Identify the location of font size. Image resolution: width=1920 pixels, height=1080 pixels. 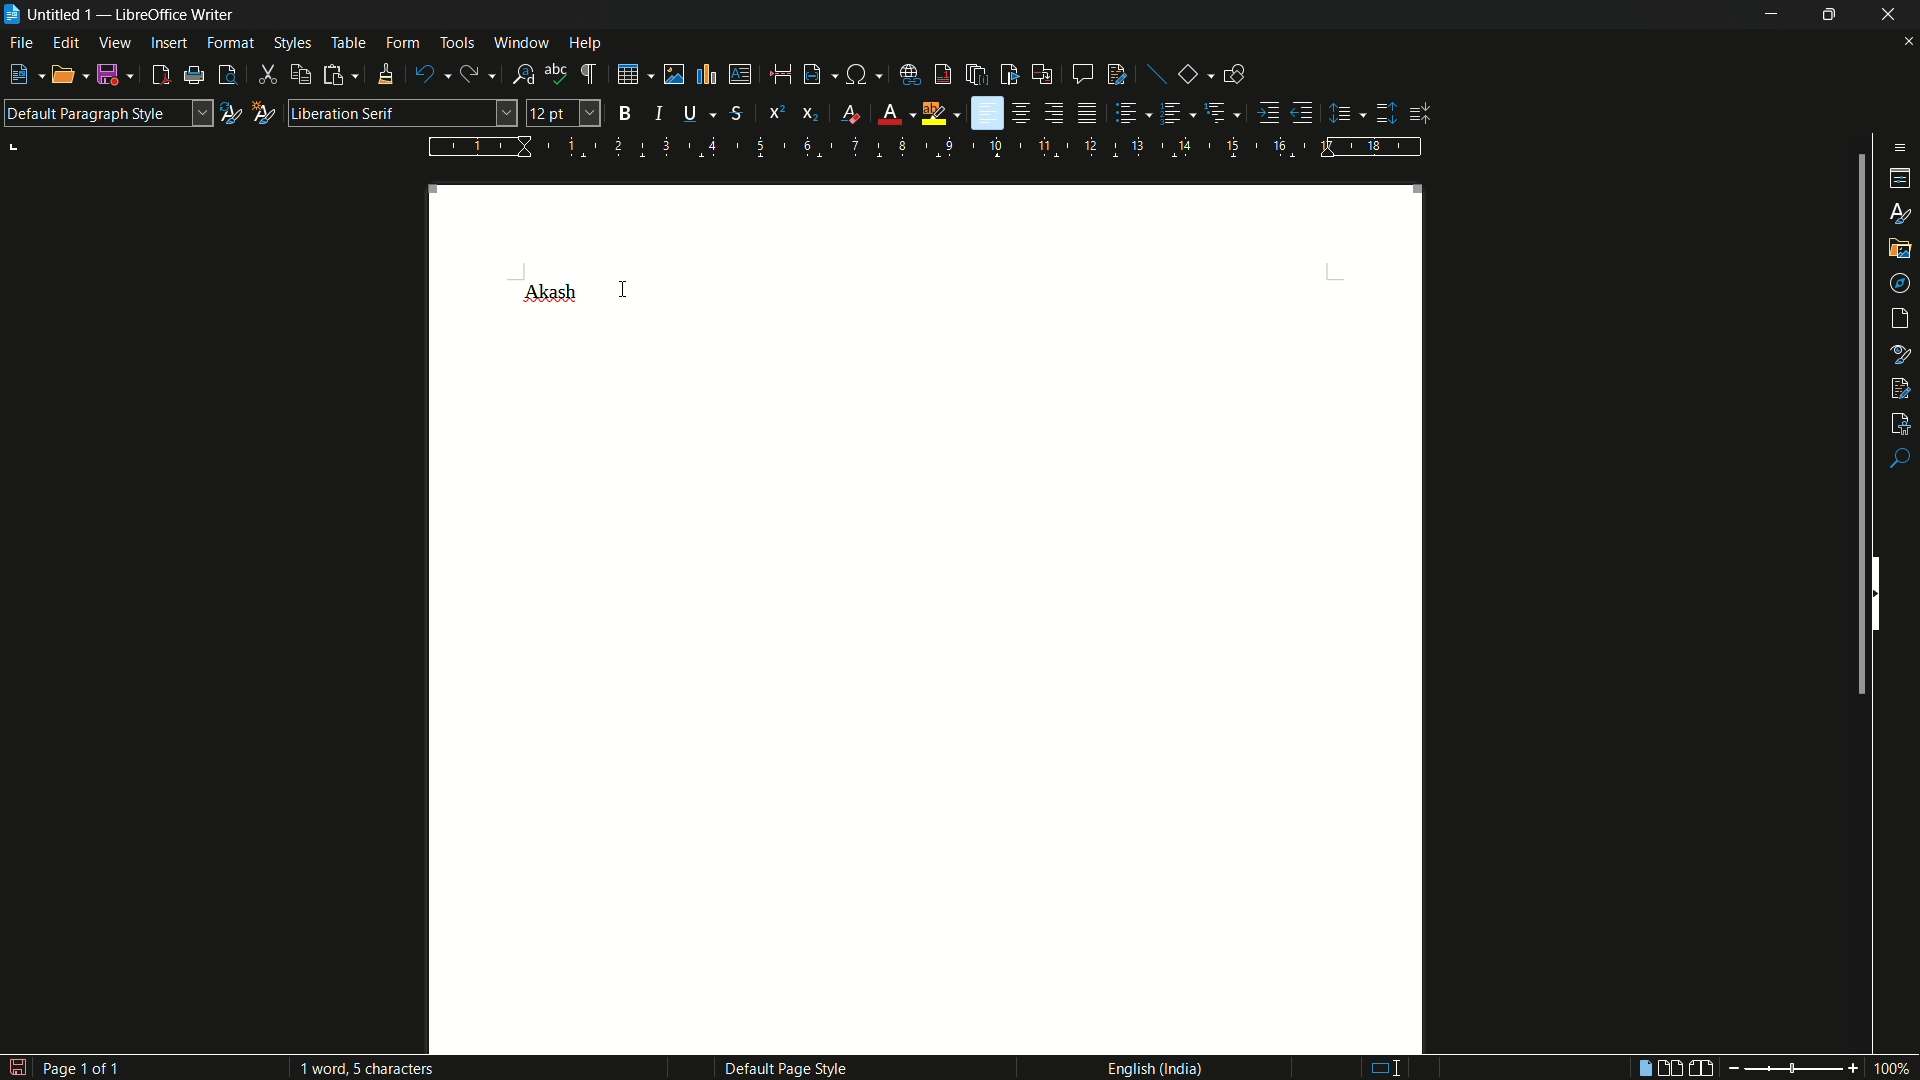
(564, 114).